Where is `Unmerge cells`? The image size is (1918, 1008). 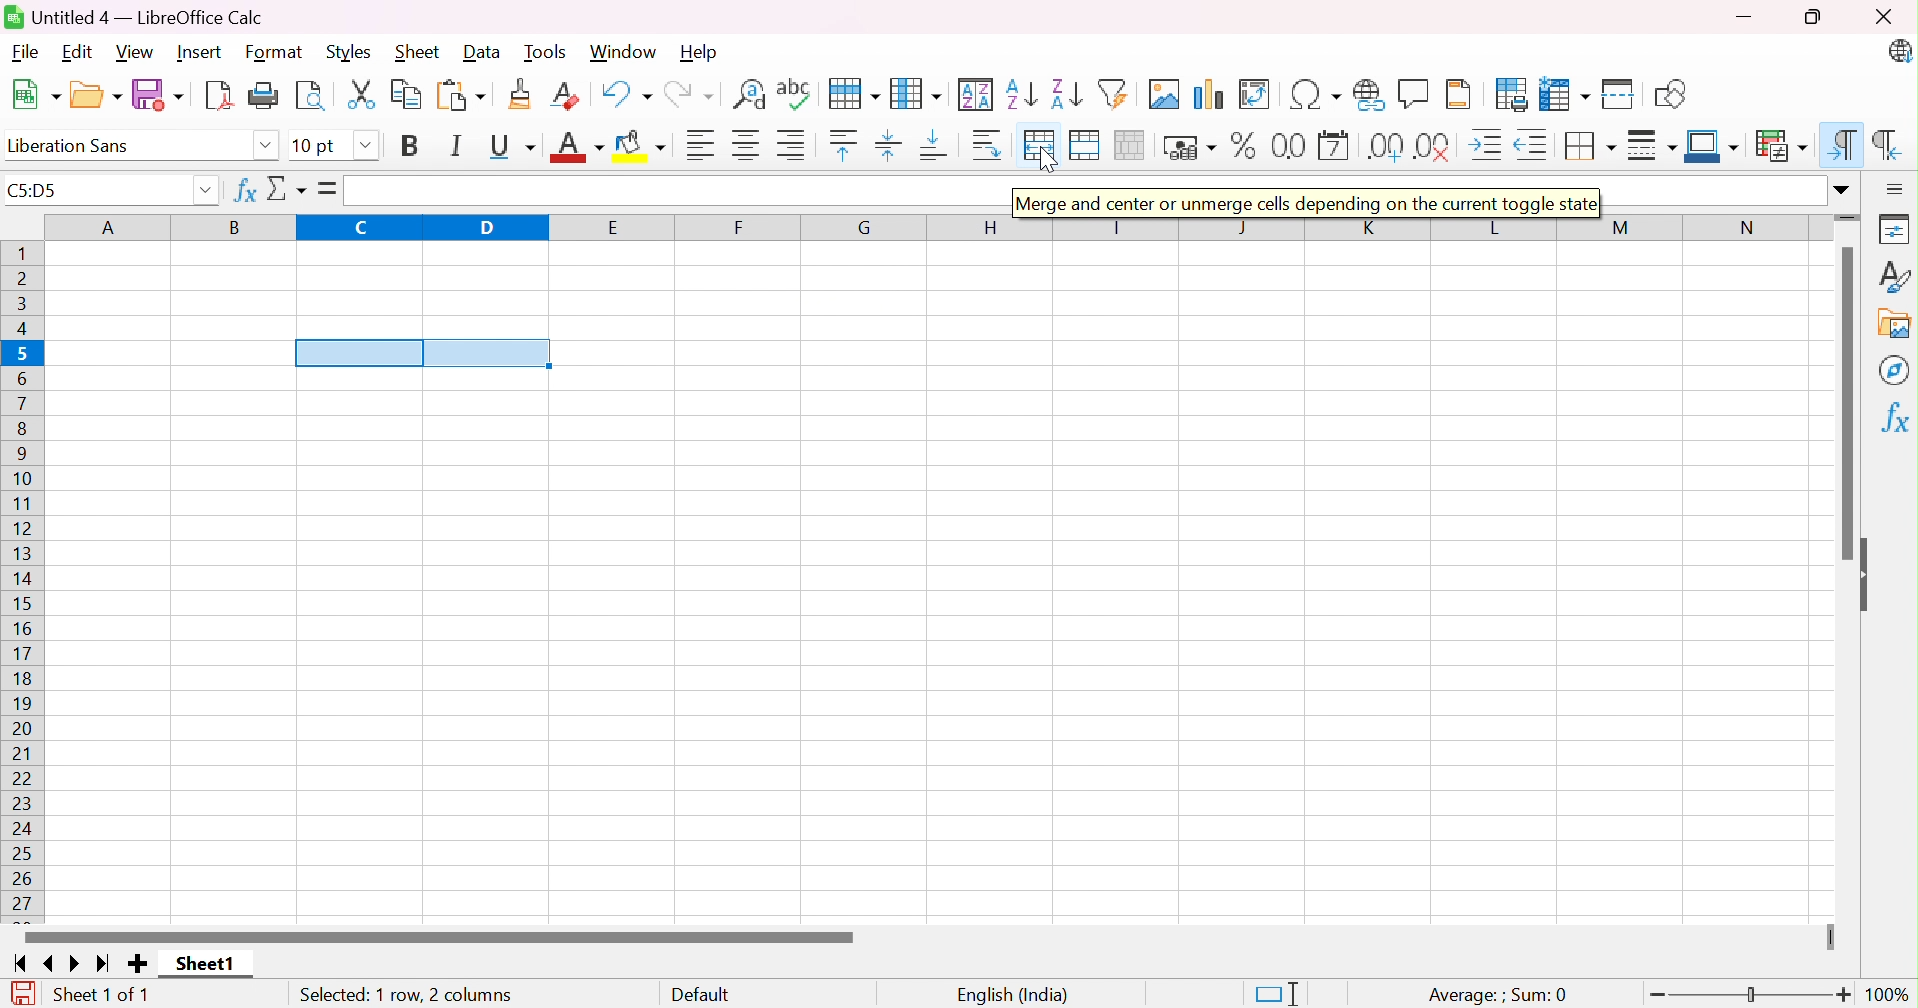 Unmerge cells is located at coordinates (1135, 145).